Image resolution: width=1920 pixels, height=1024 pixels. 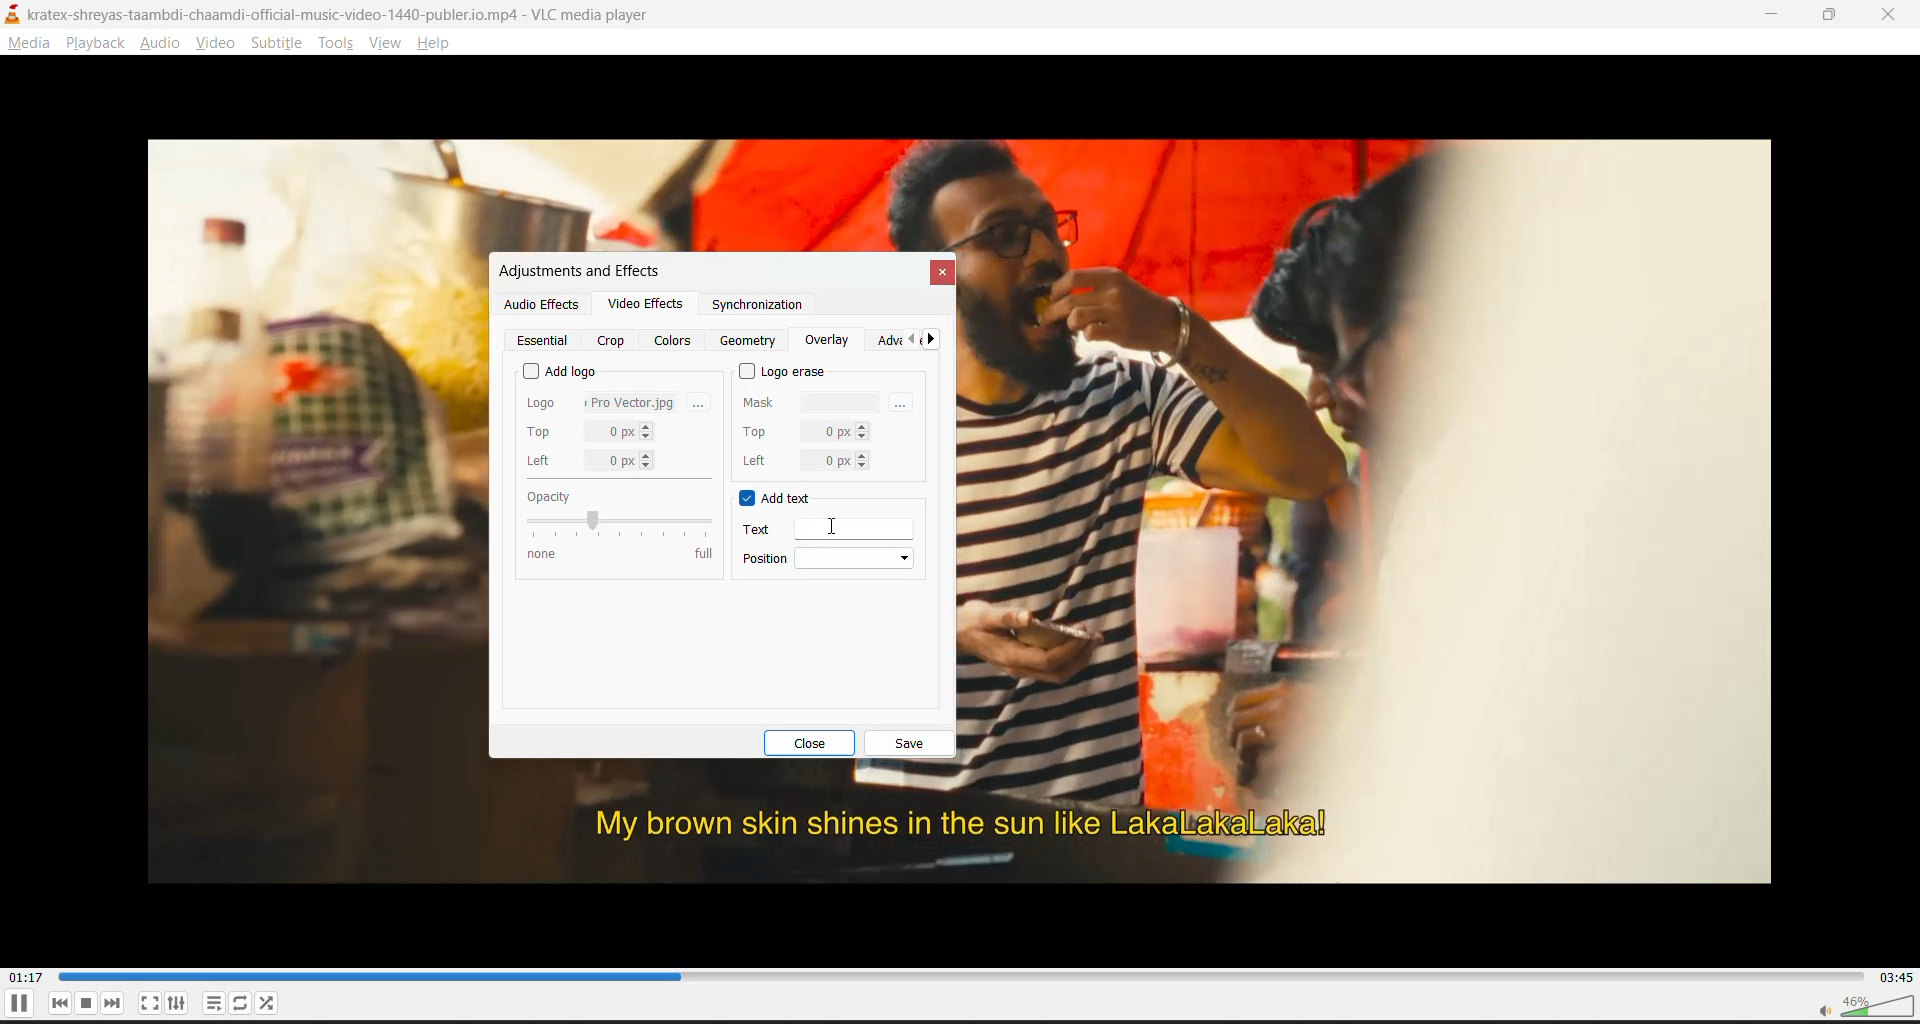 I want to click on add logo, so click(x=560, y=368).